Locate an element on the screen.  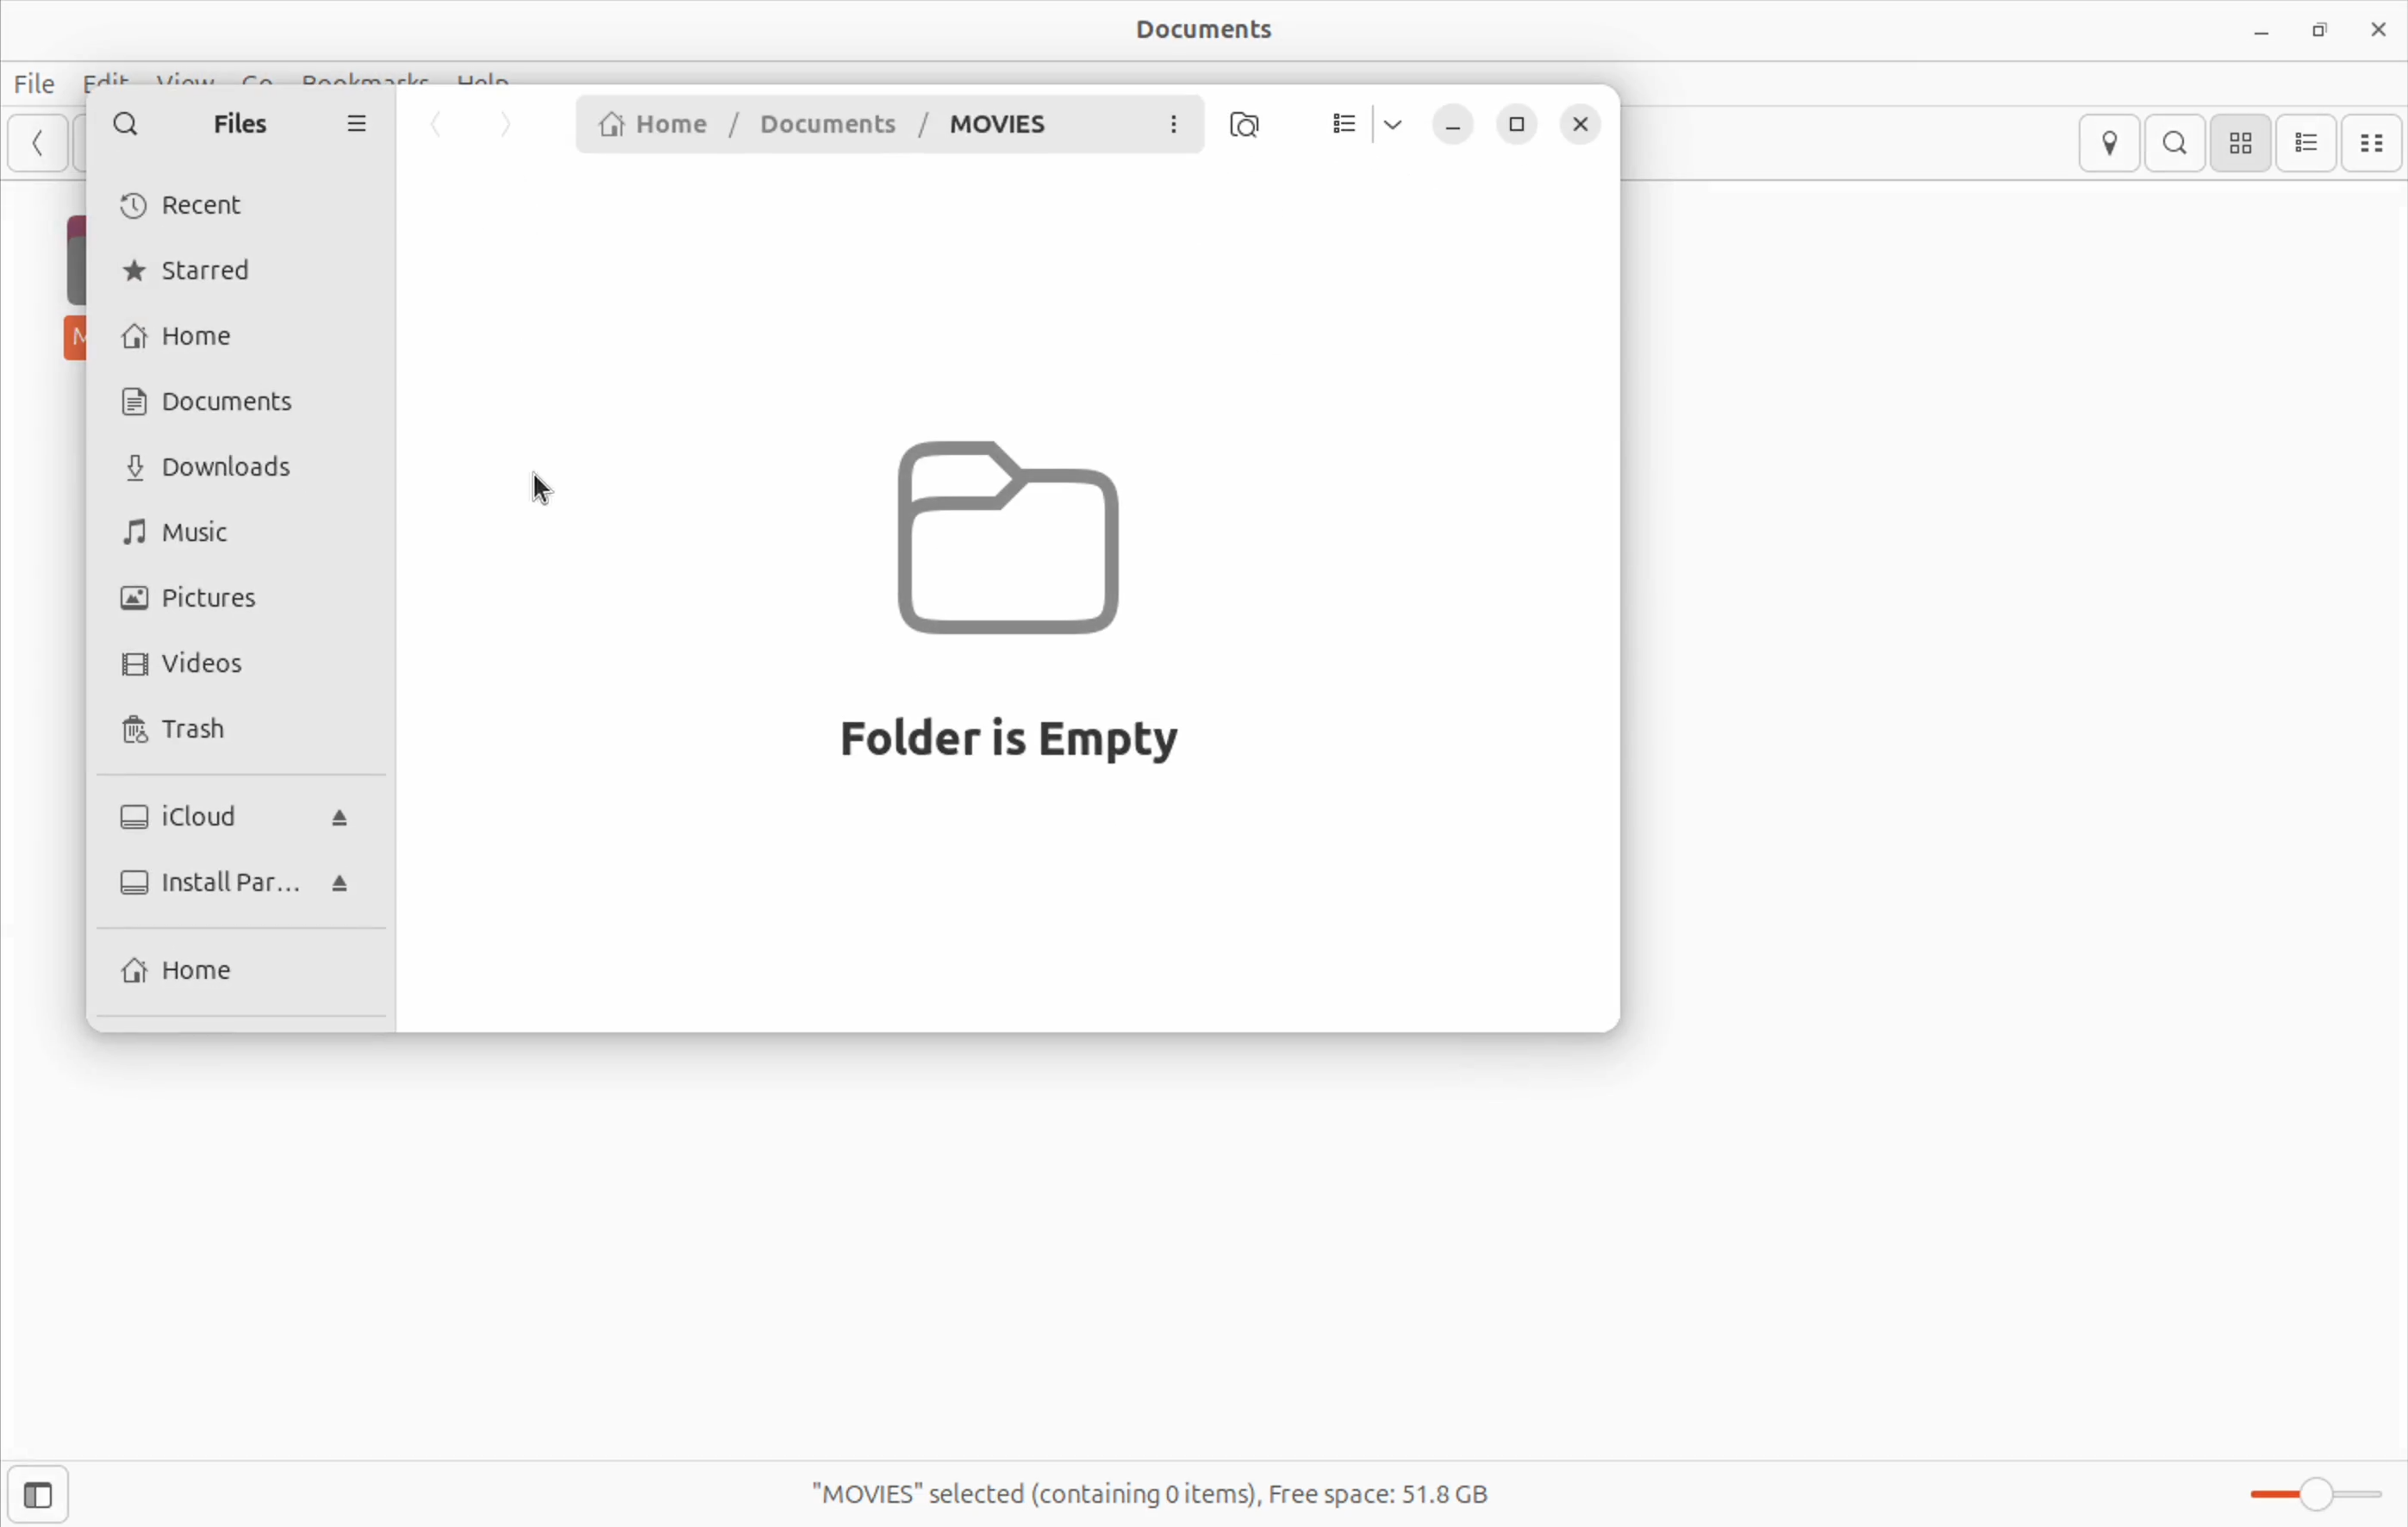
Home is located at coordinates (187, 337).